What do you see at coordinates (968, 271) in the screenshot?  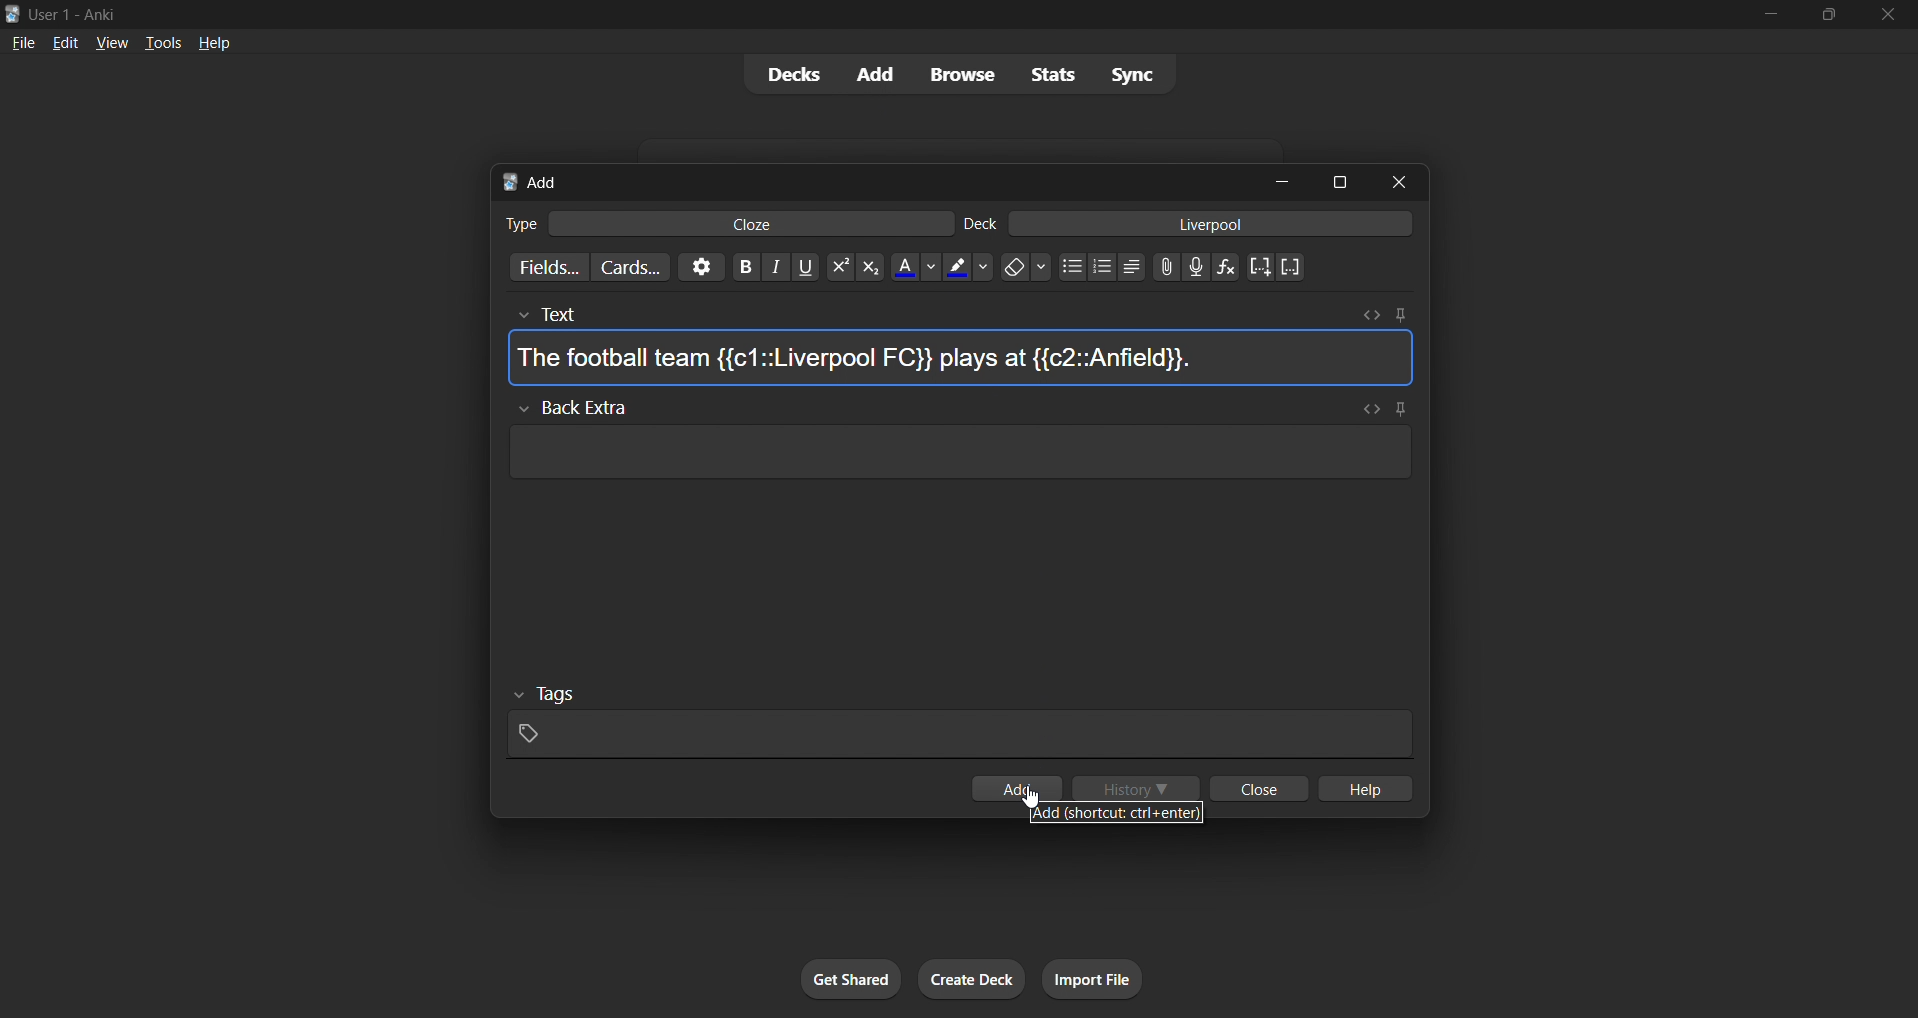 I see `highlight color` at bounding box center [968, 271].